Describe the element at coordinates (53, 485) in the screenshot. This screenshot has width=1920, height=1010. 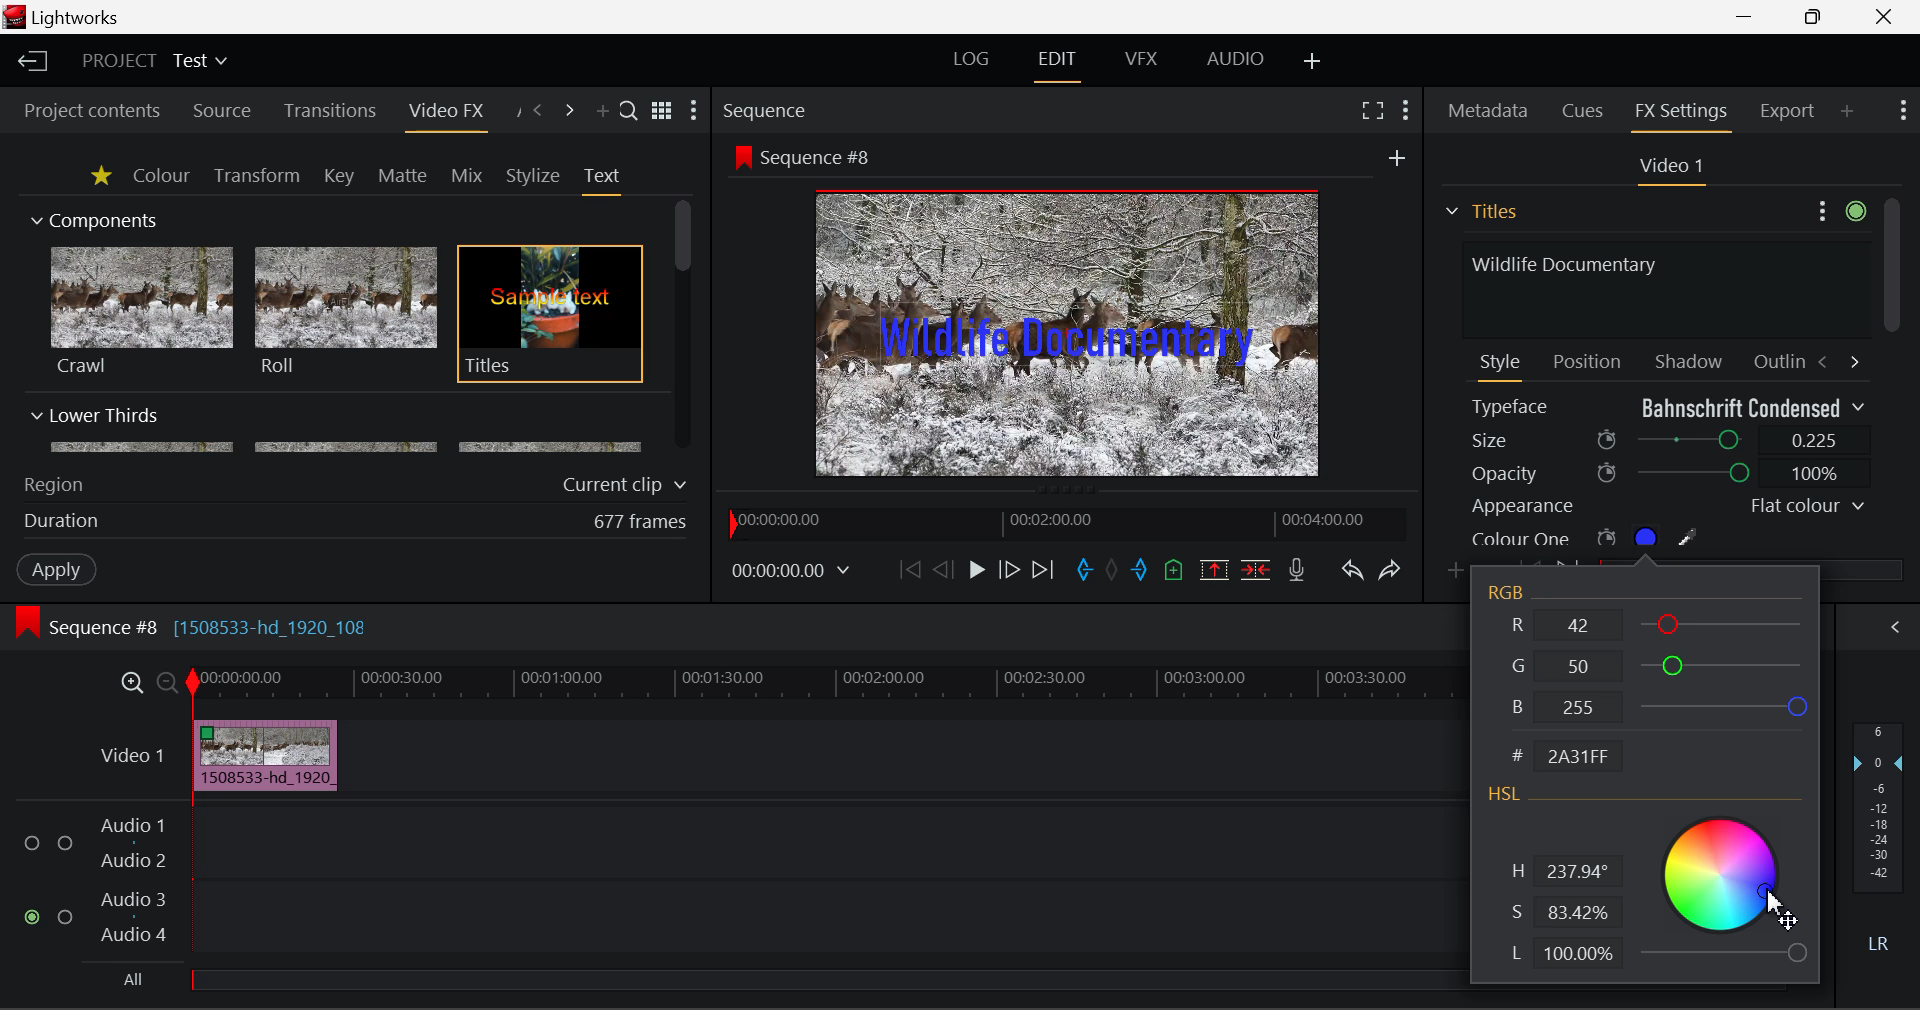
I see `Region` at that location.